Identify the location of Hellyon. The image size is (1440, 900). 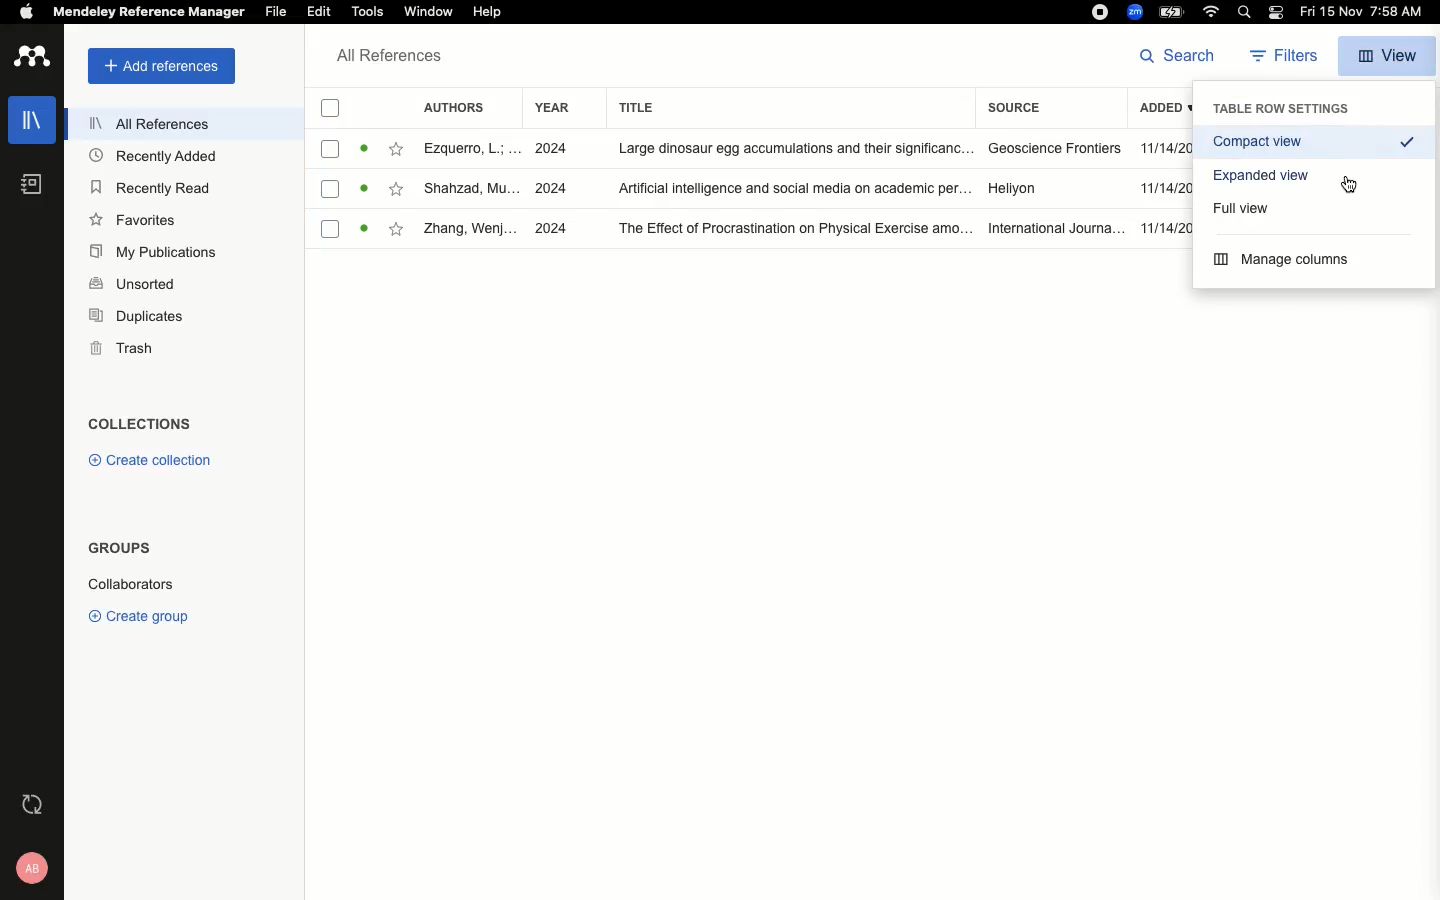
(1016, 190).